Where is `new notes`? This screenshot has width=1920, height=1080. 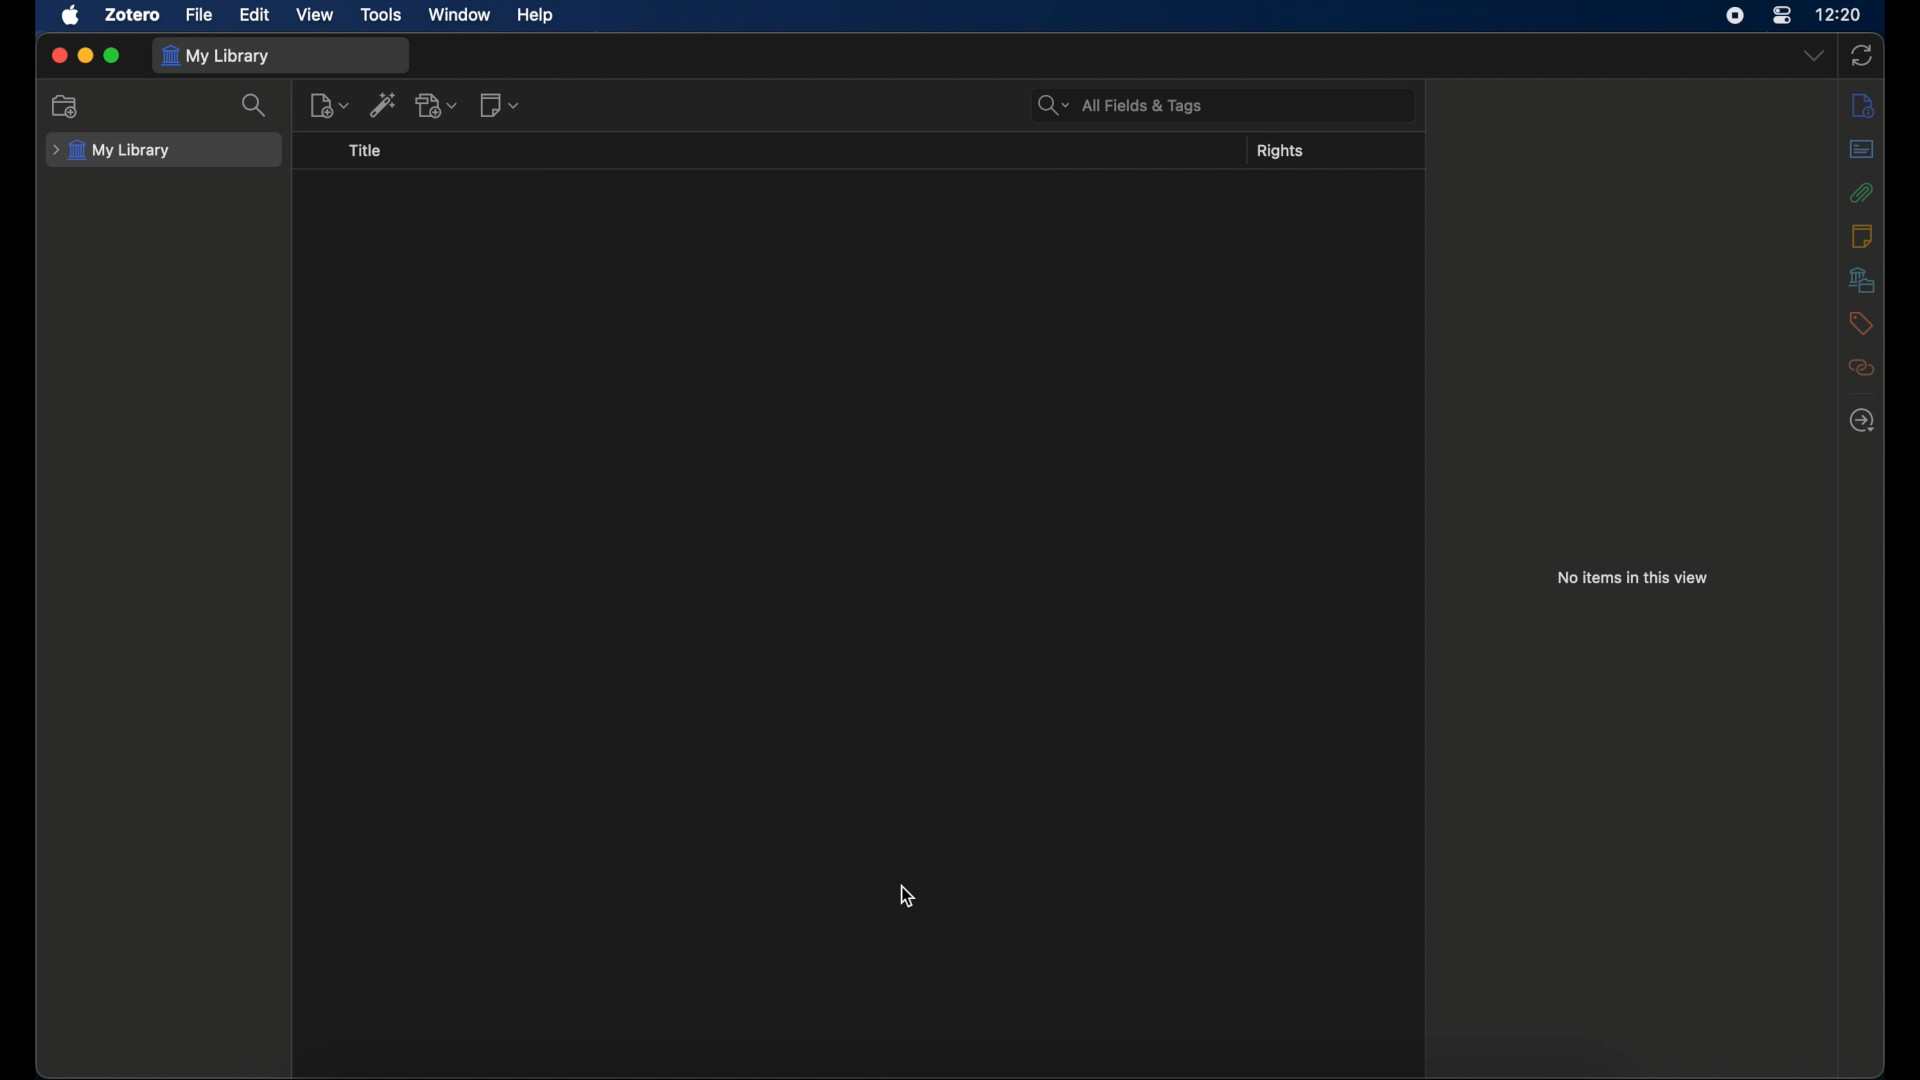 new notes is located at coordinates (500, 105).